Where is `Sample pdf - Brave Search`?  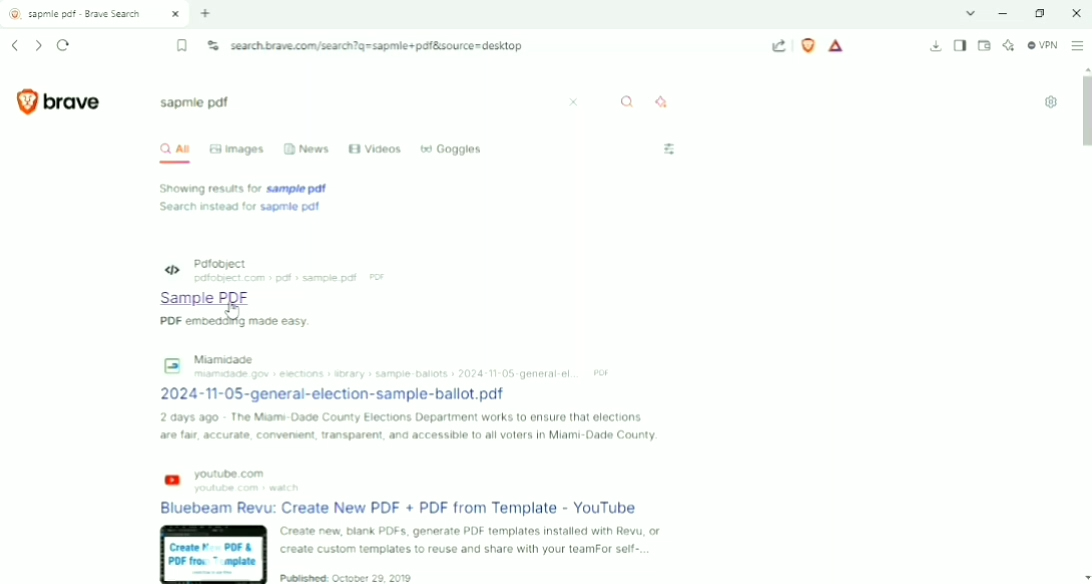 Sample pdf - Brave Search is located at coordinates (96, 14).